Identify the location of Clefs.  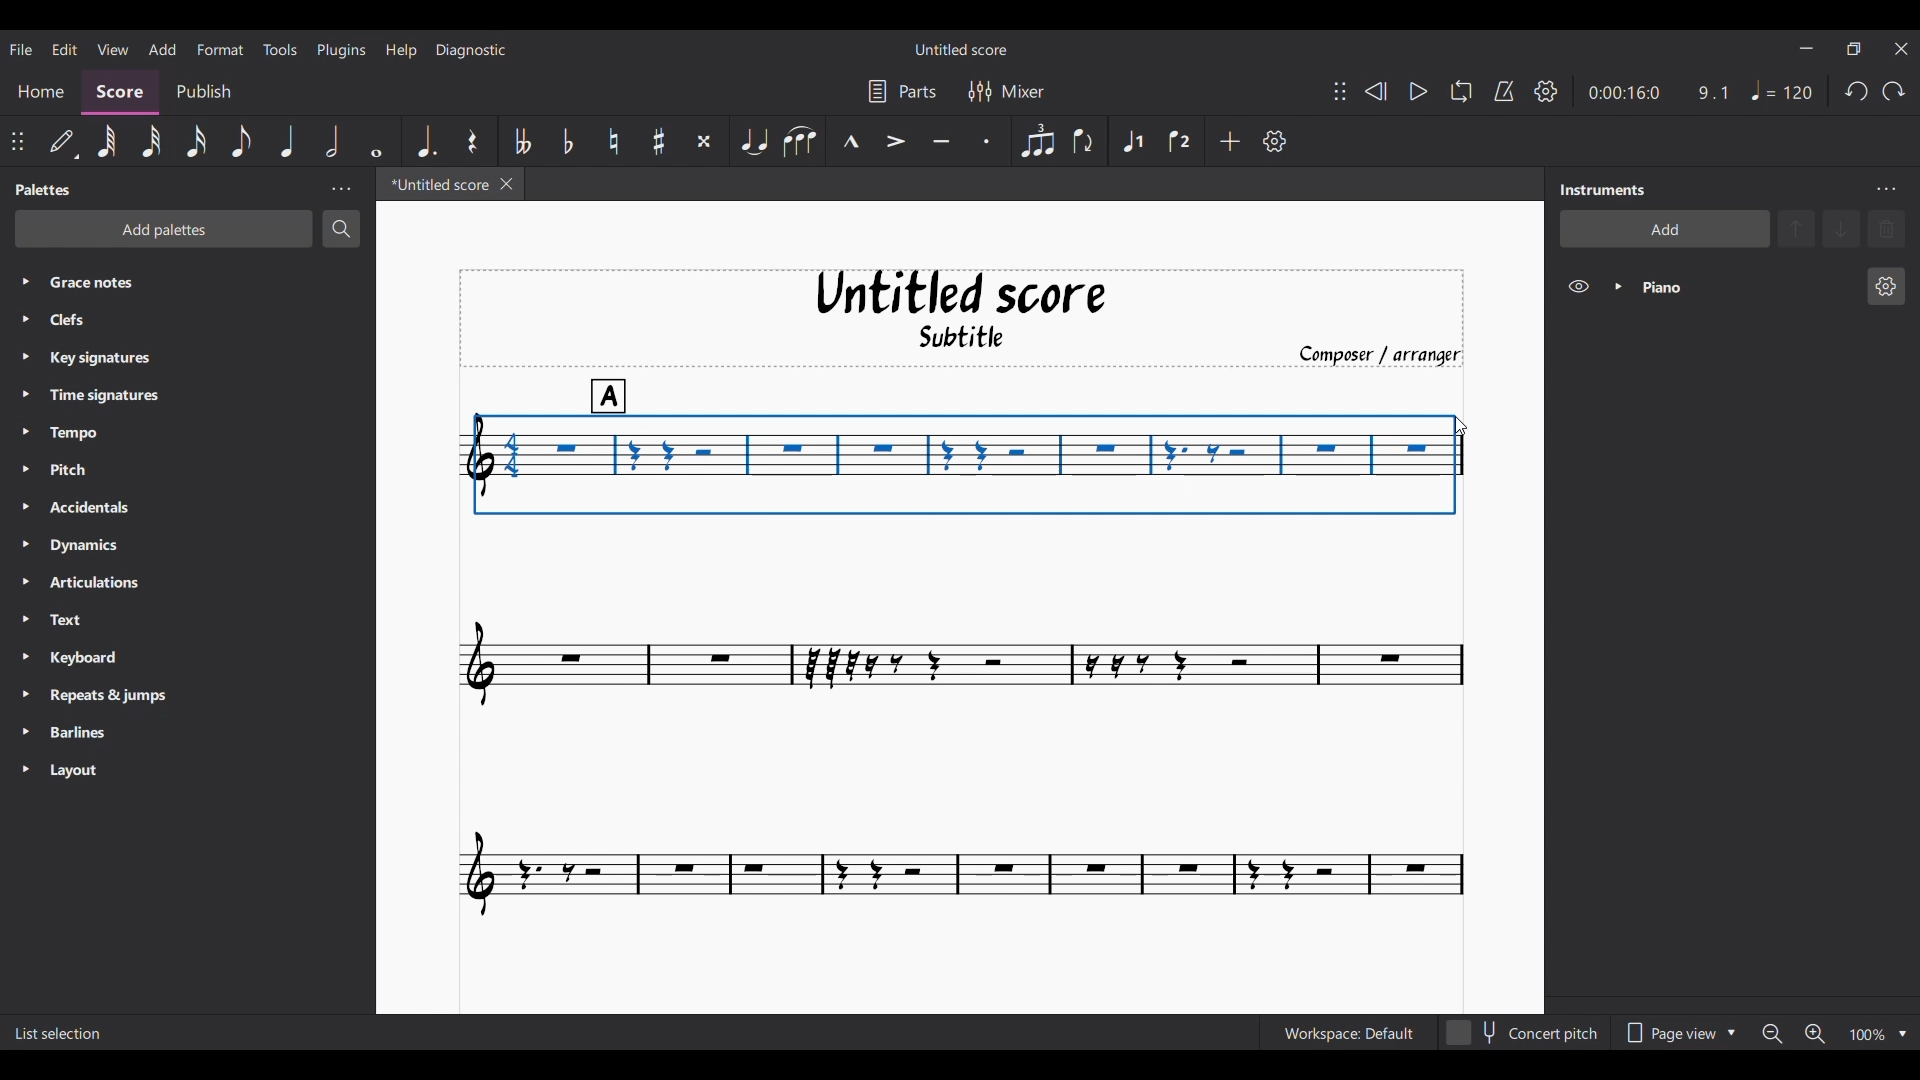
(159, 320).